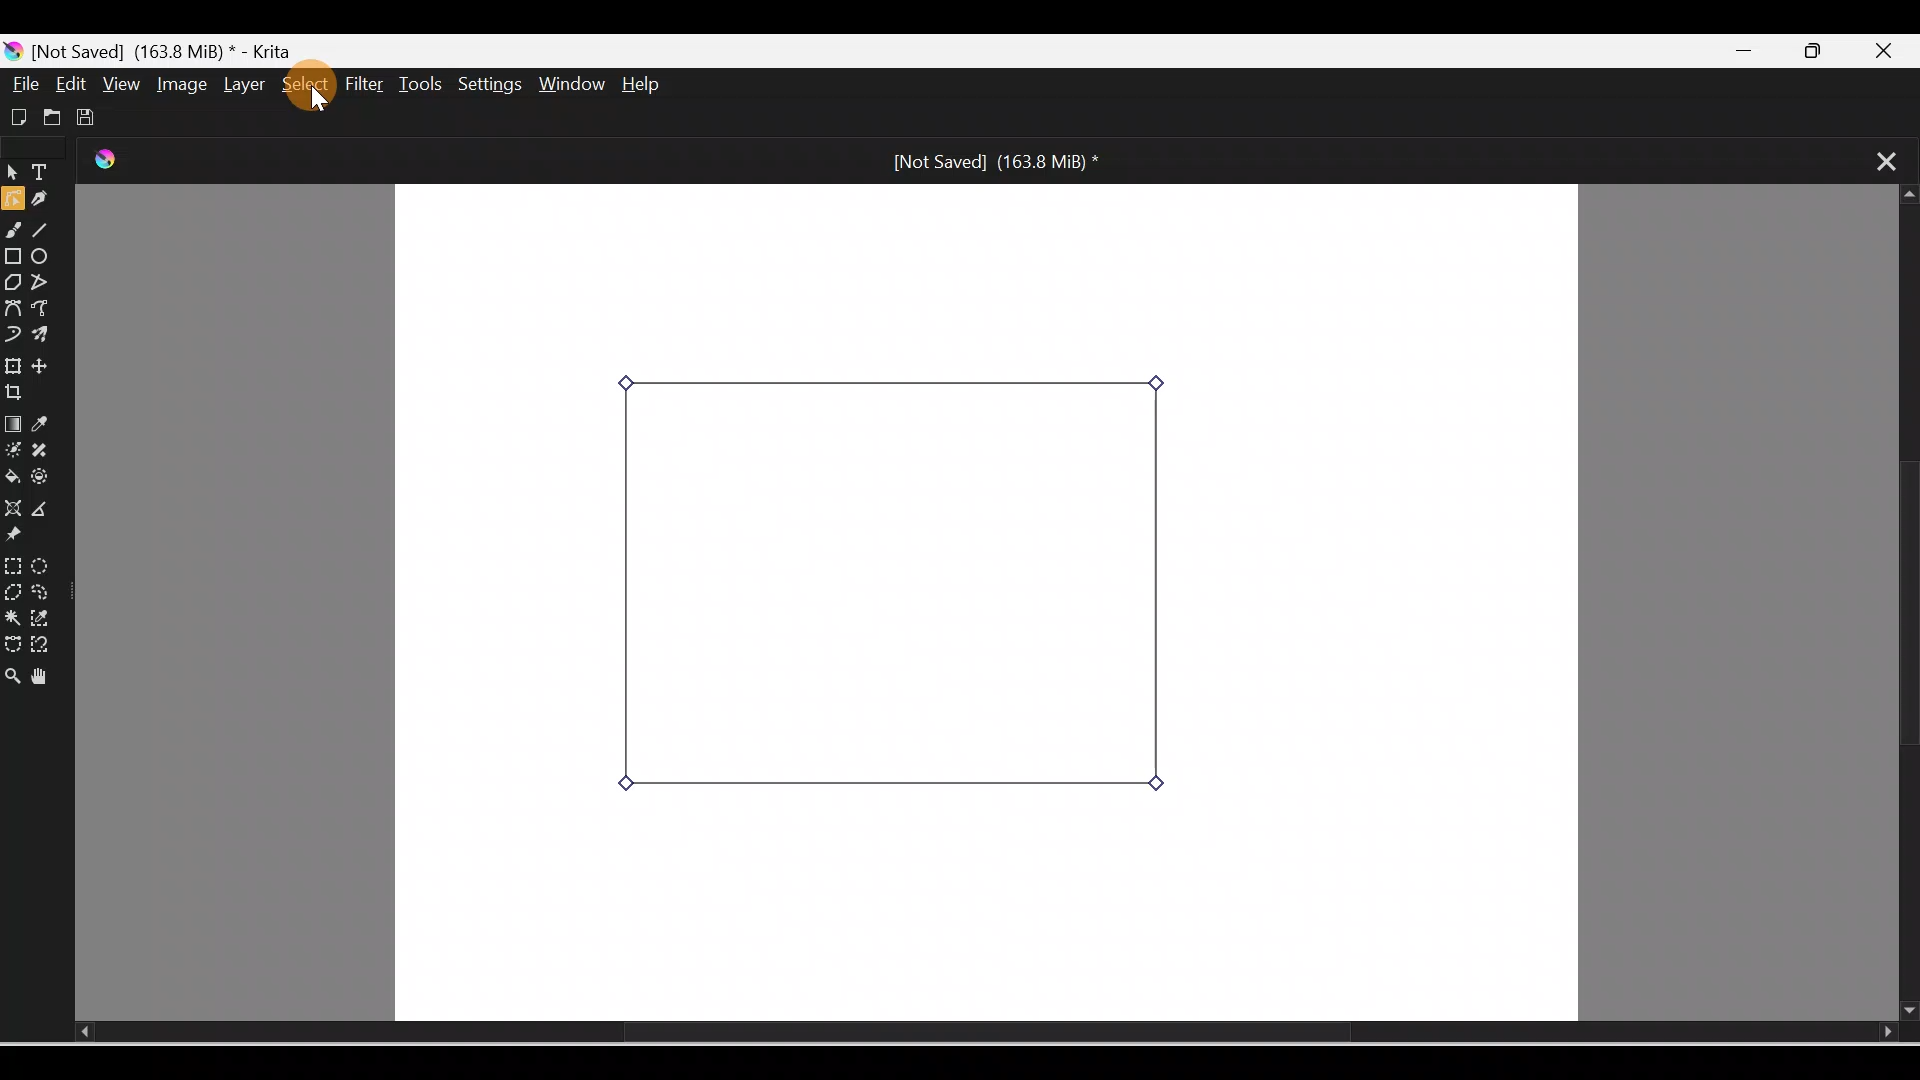 This screenshot has height=1080, width=1920. I want to click on Contiguous selection tool, so click(12, 616).